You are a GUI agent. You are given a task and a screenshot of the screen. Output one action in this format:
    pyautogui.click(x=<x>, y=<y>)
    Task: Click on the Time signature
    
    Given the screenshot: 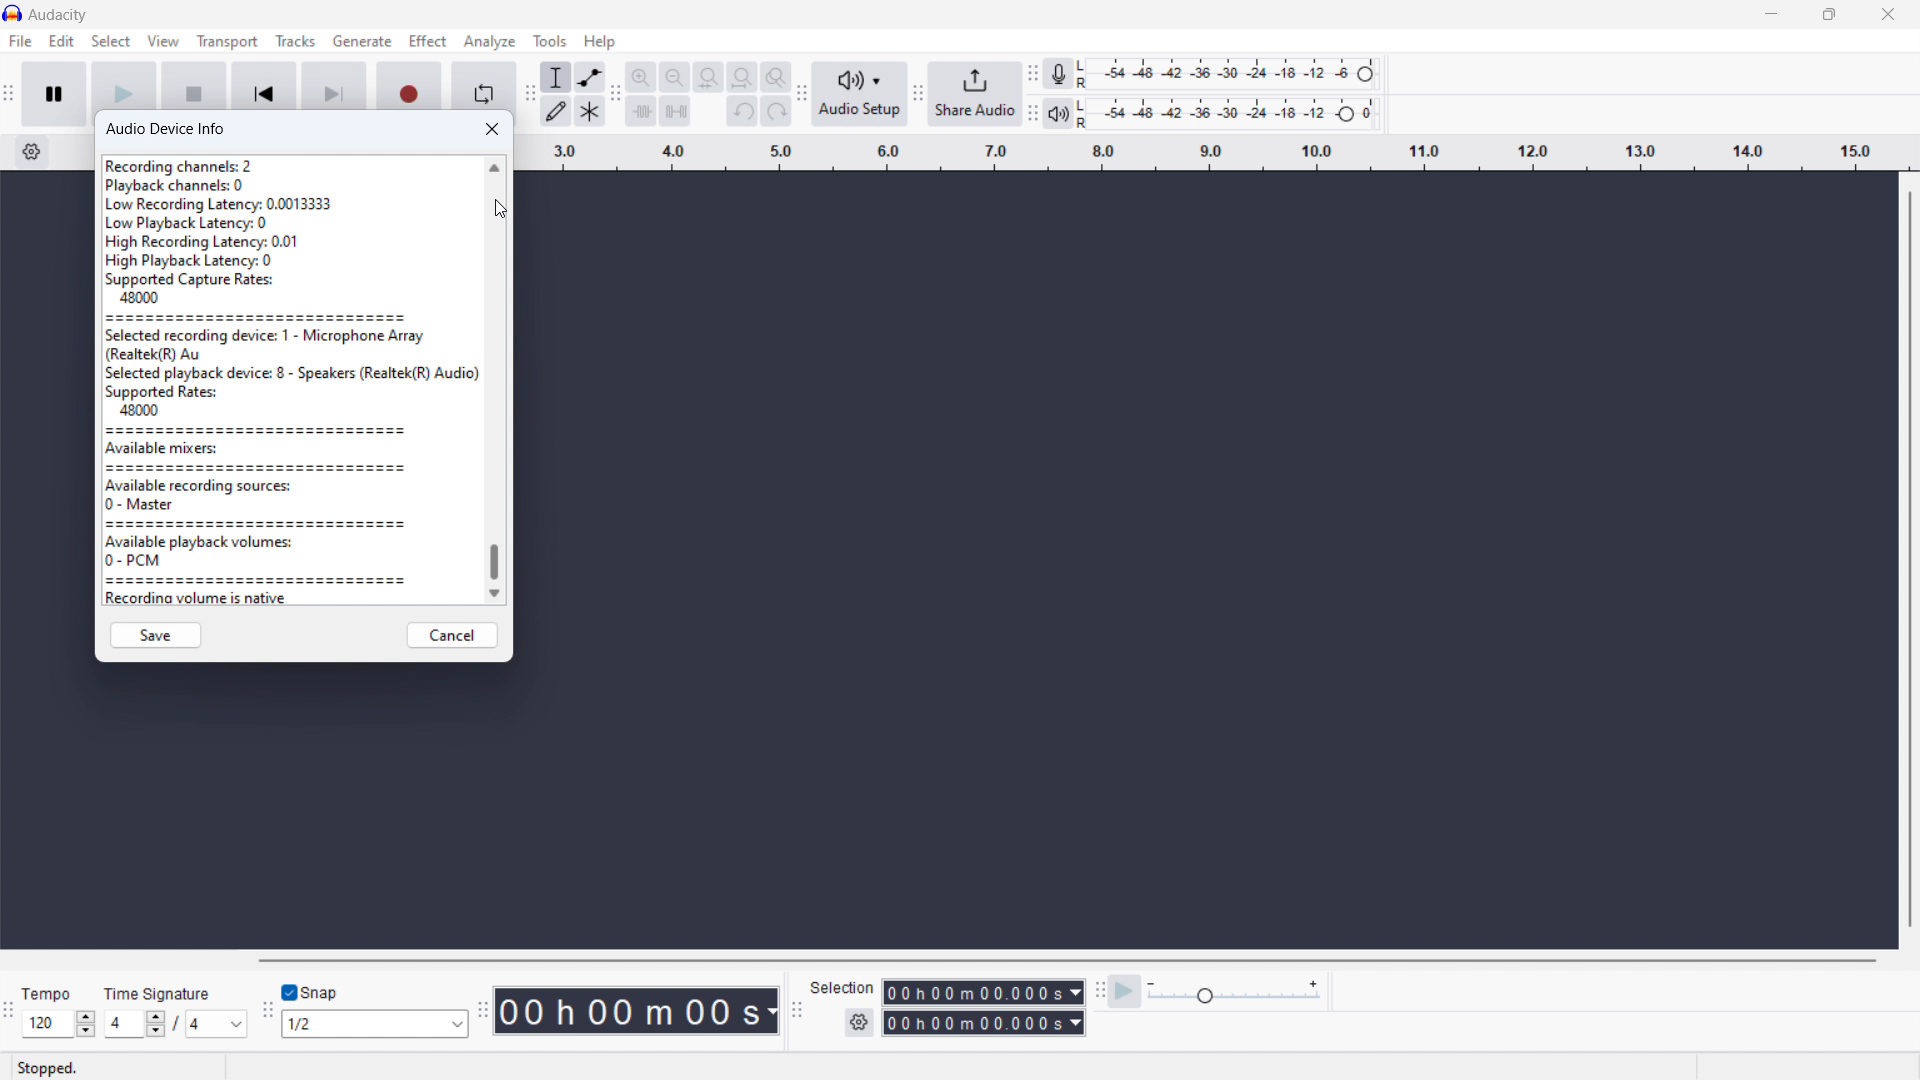 What is the action you would take?
    pyautogui.click(x=158, y=993)
    